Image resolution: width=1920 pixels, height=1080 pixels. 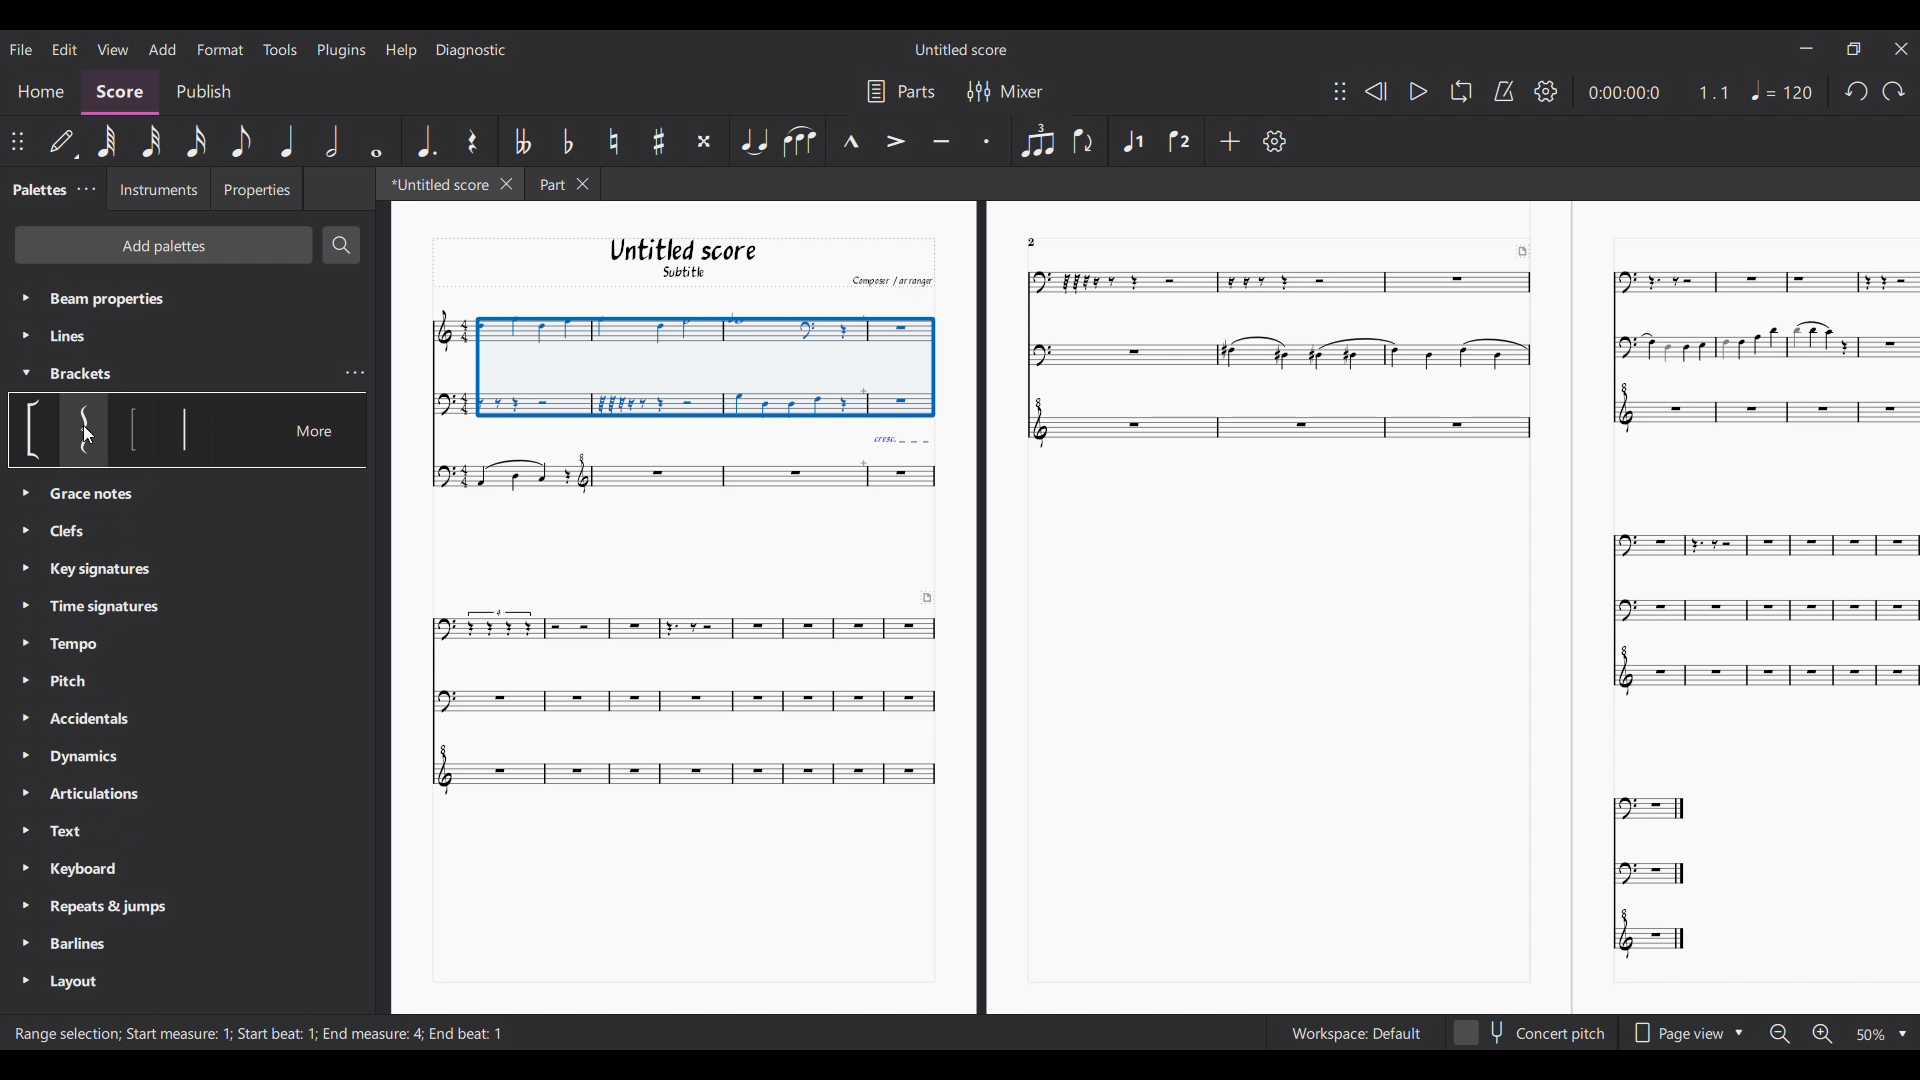 What do you see at coordinates (471, 50) in the screenshot?
I see `Diagnostic` at bounding box center [471, 50].